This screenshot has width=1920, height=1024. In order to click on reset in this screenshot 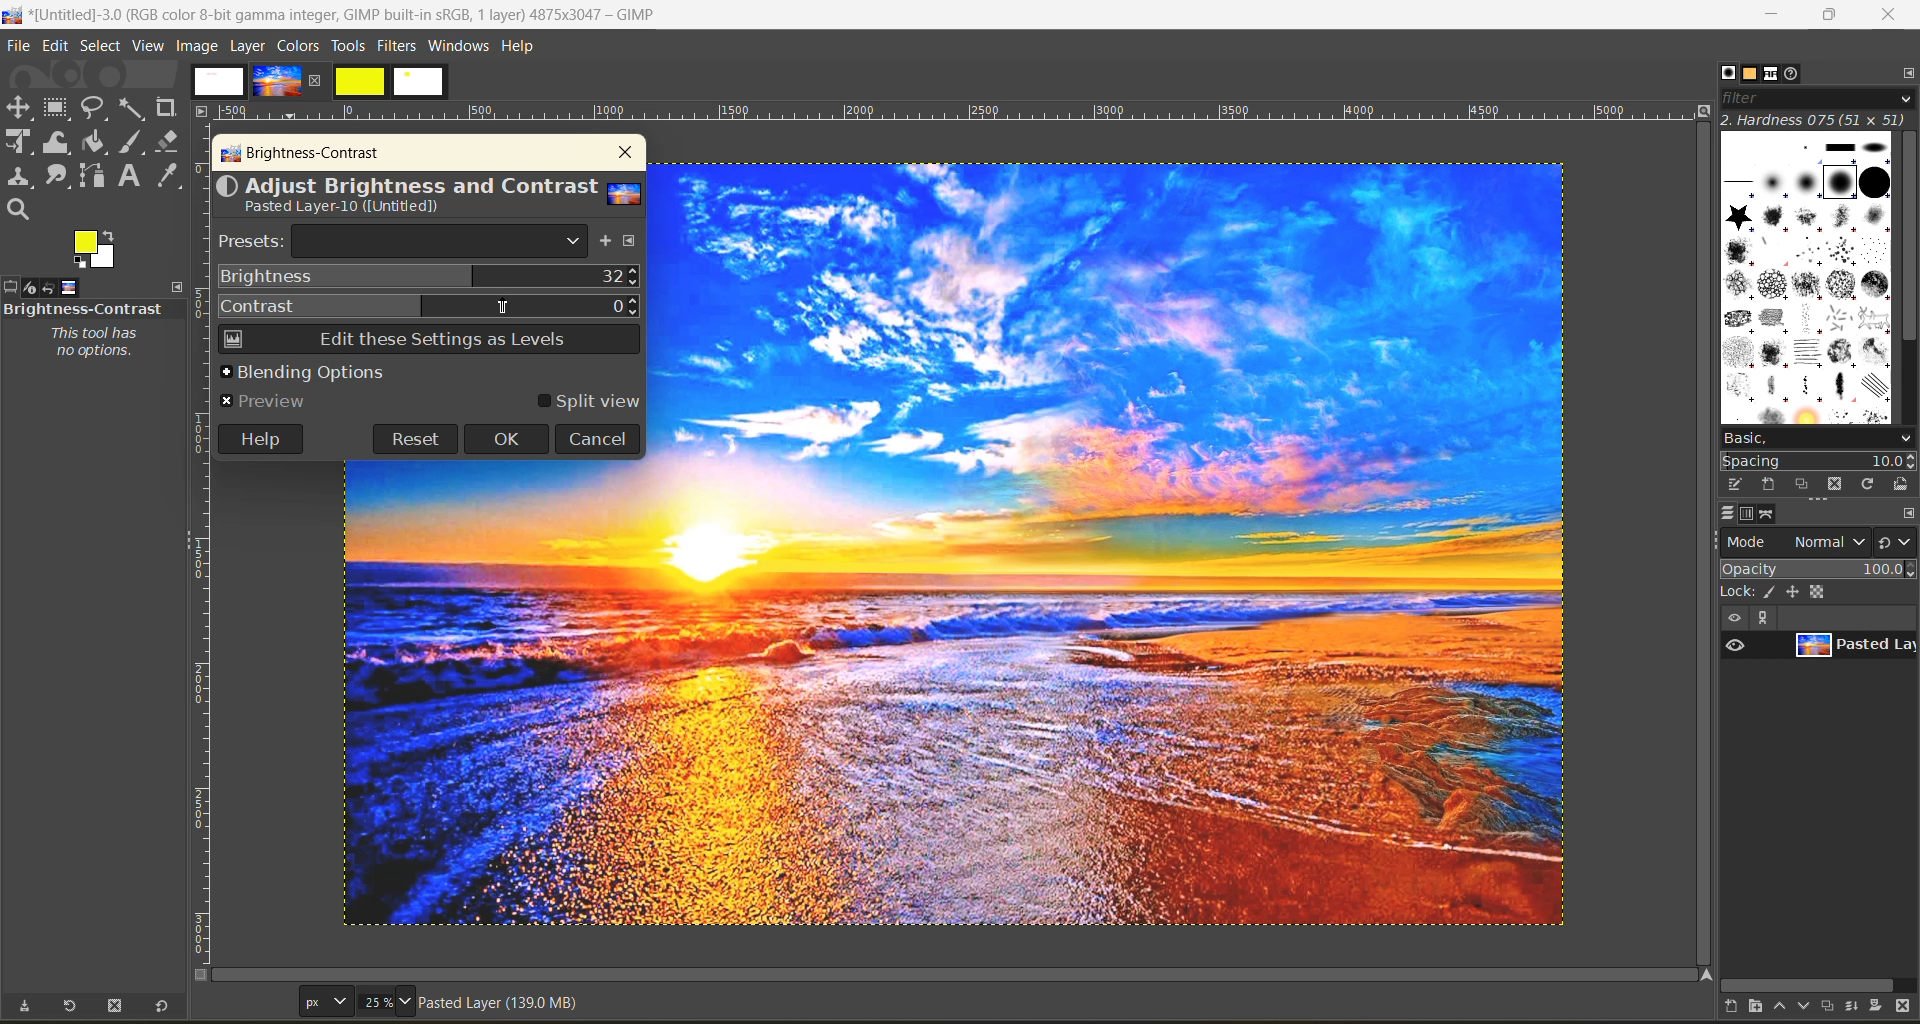, I will do `click(414, 438)`.